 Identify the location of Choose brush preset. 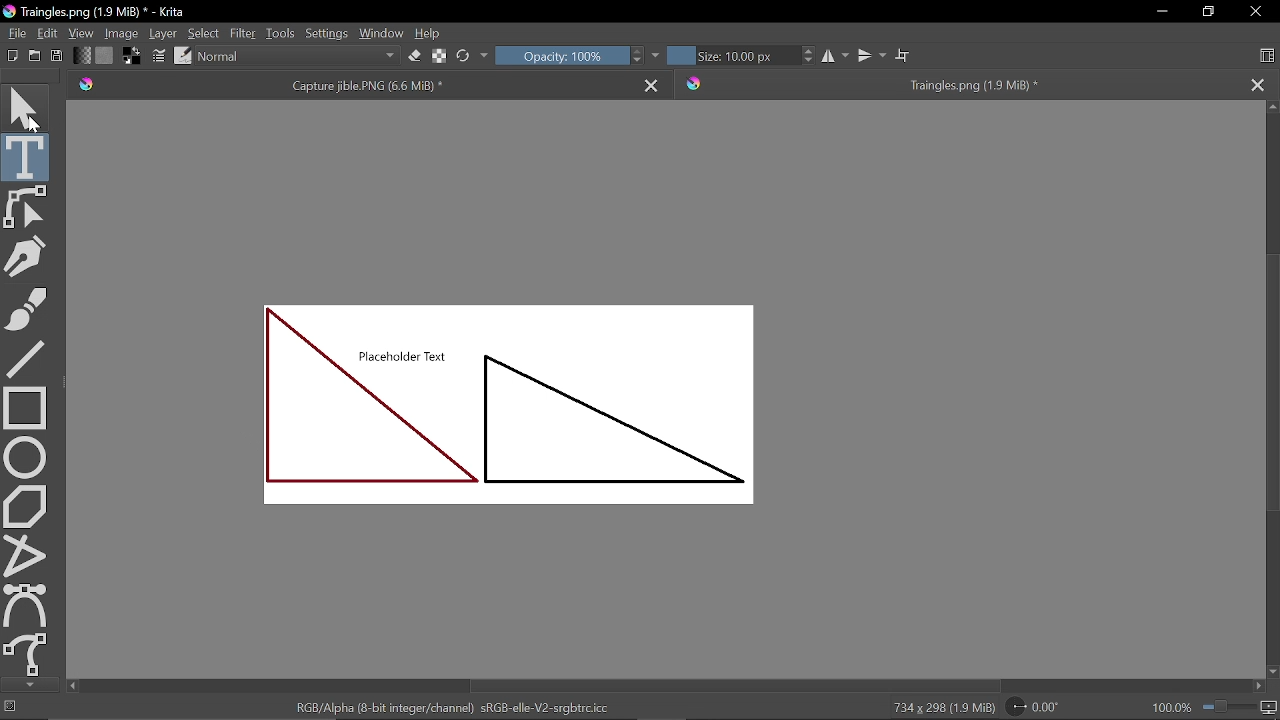
(182, 56).